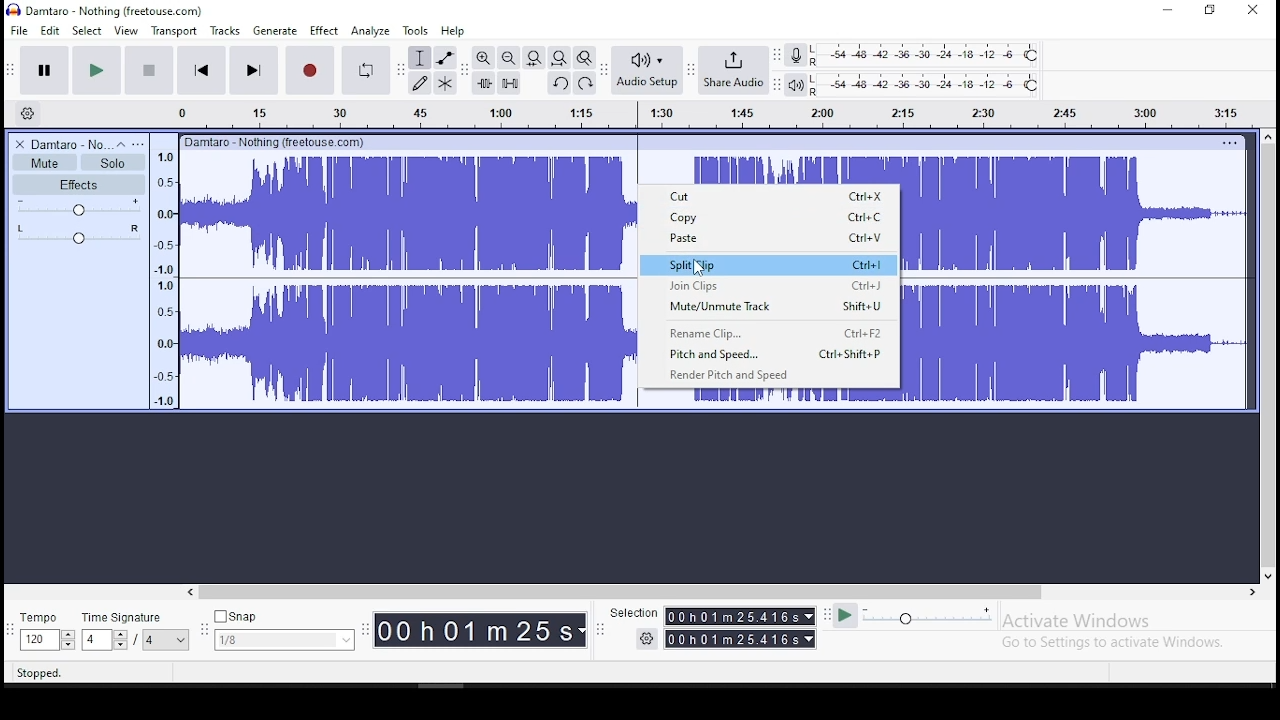 The width and height of the screenshot is (1280, 720). What do you see at coordinates (78, 238) in the screenshot?
I see `pan` at bounding box center [78, 238].